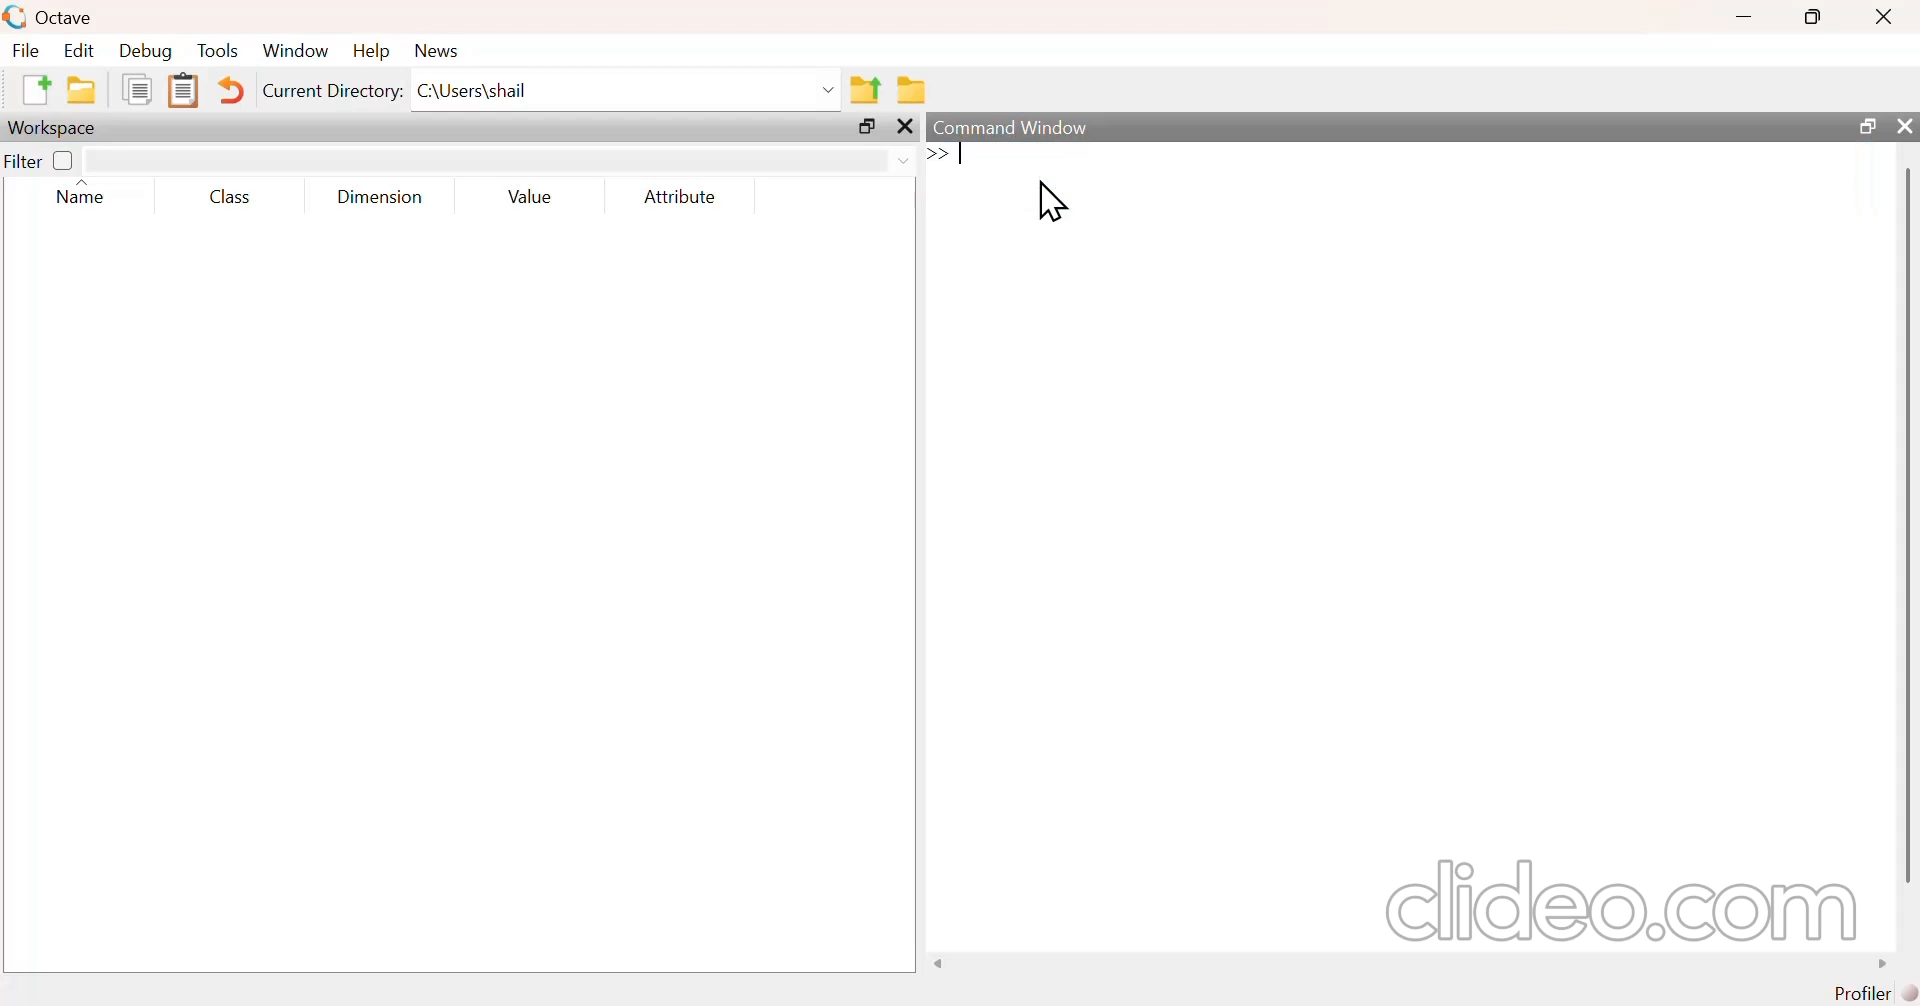 Image resolution: width=1920 pixels, height=1006 pixels. I want to click on Octave, so click(69, 15).